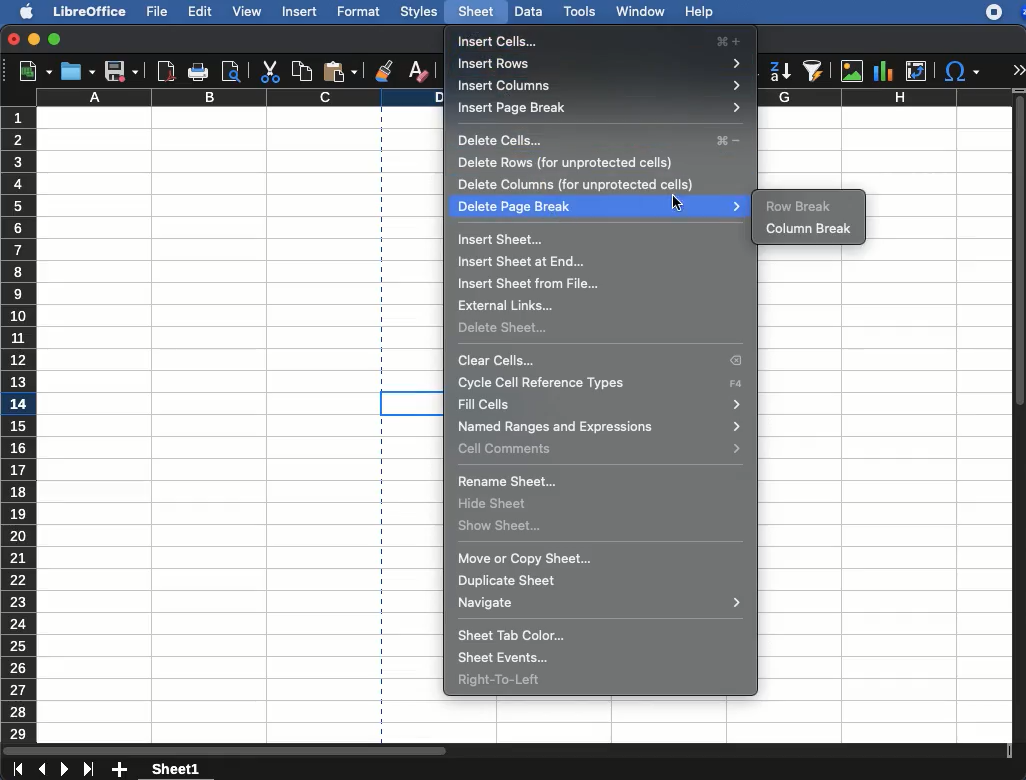 The height and width of the screenshot is (780, 1026). What do you see at coordinates (302, 70) in the screenshot?
I see `copy` at bounding box center [302, 70].